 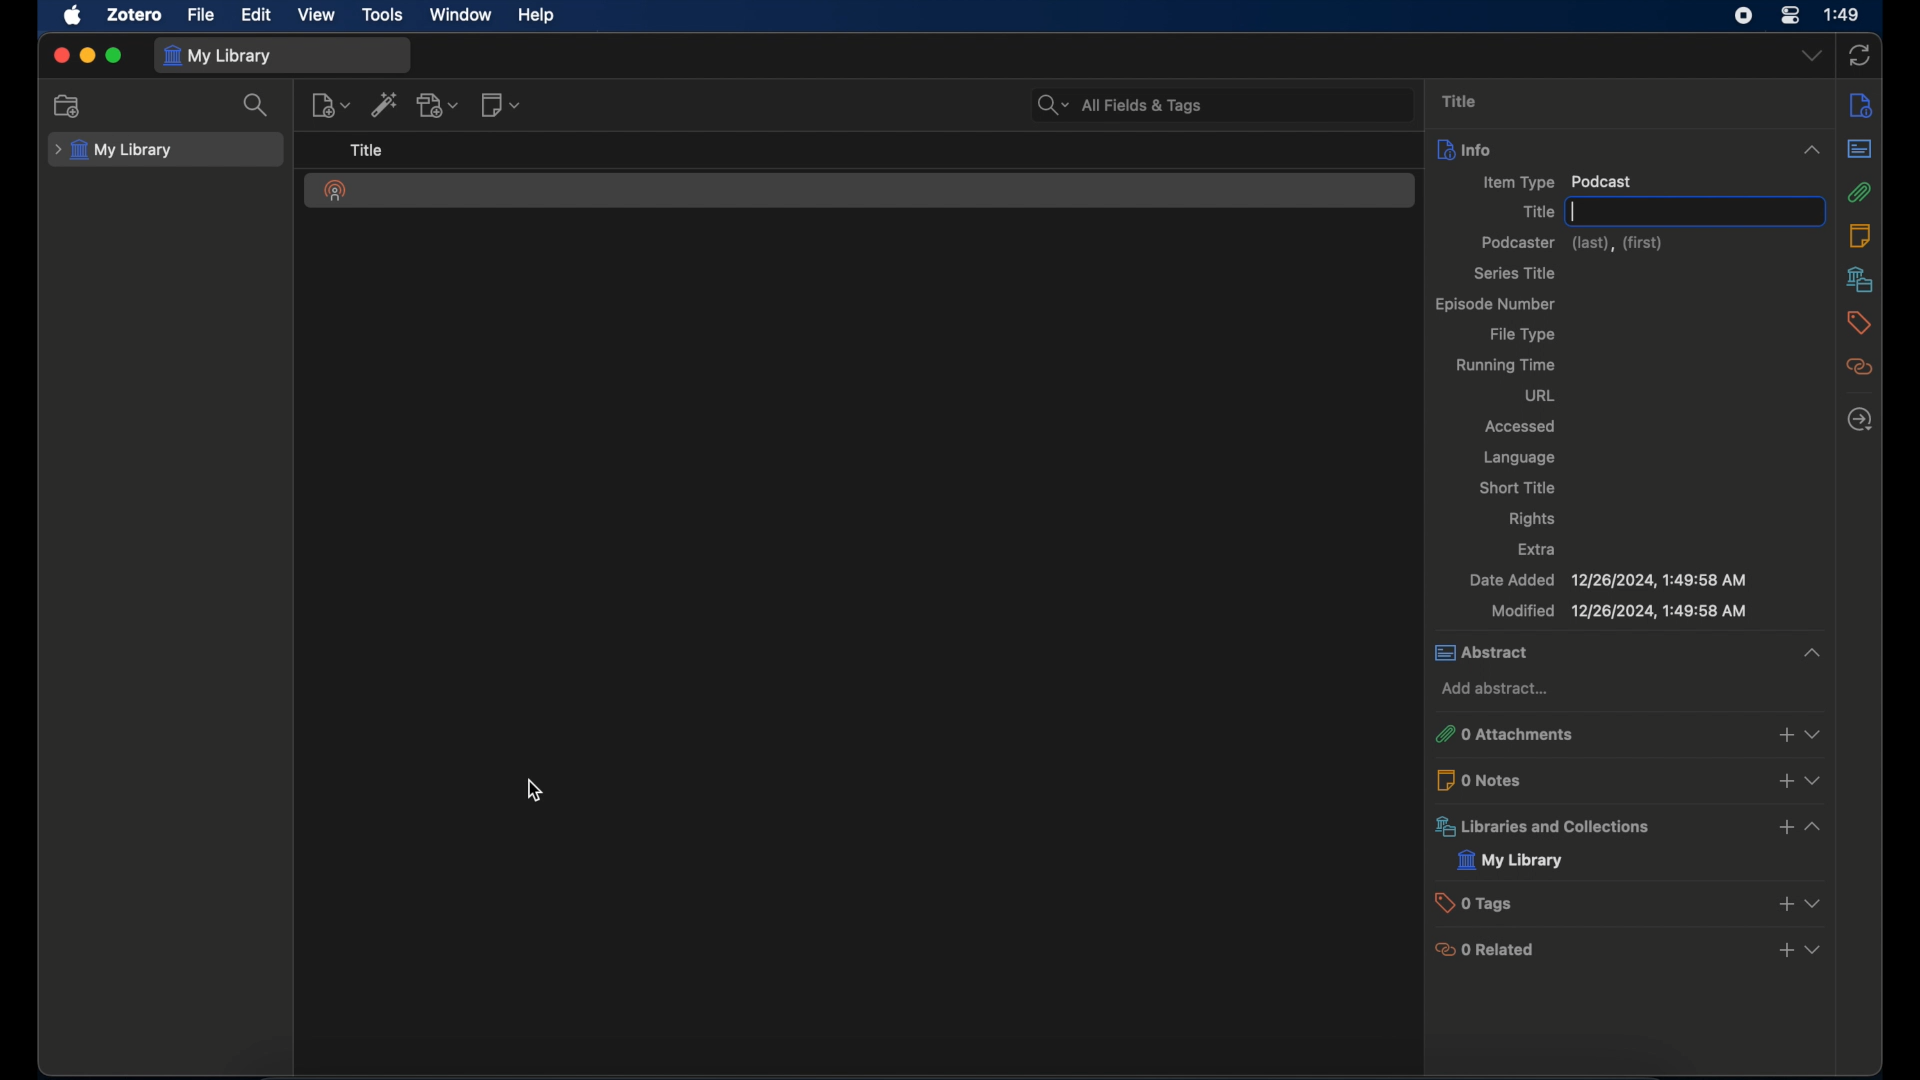 What do you see at coordinates (258, 14) in the screenshot?
I see `edit` at bounding box center [258, 14].